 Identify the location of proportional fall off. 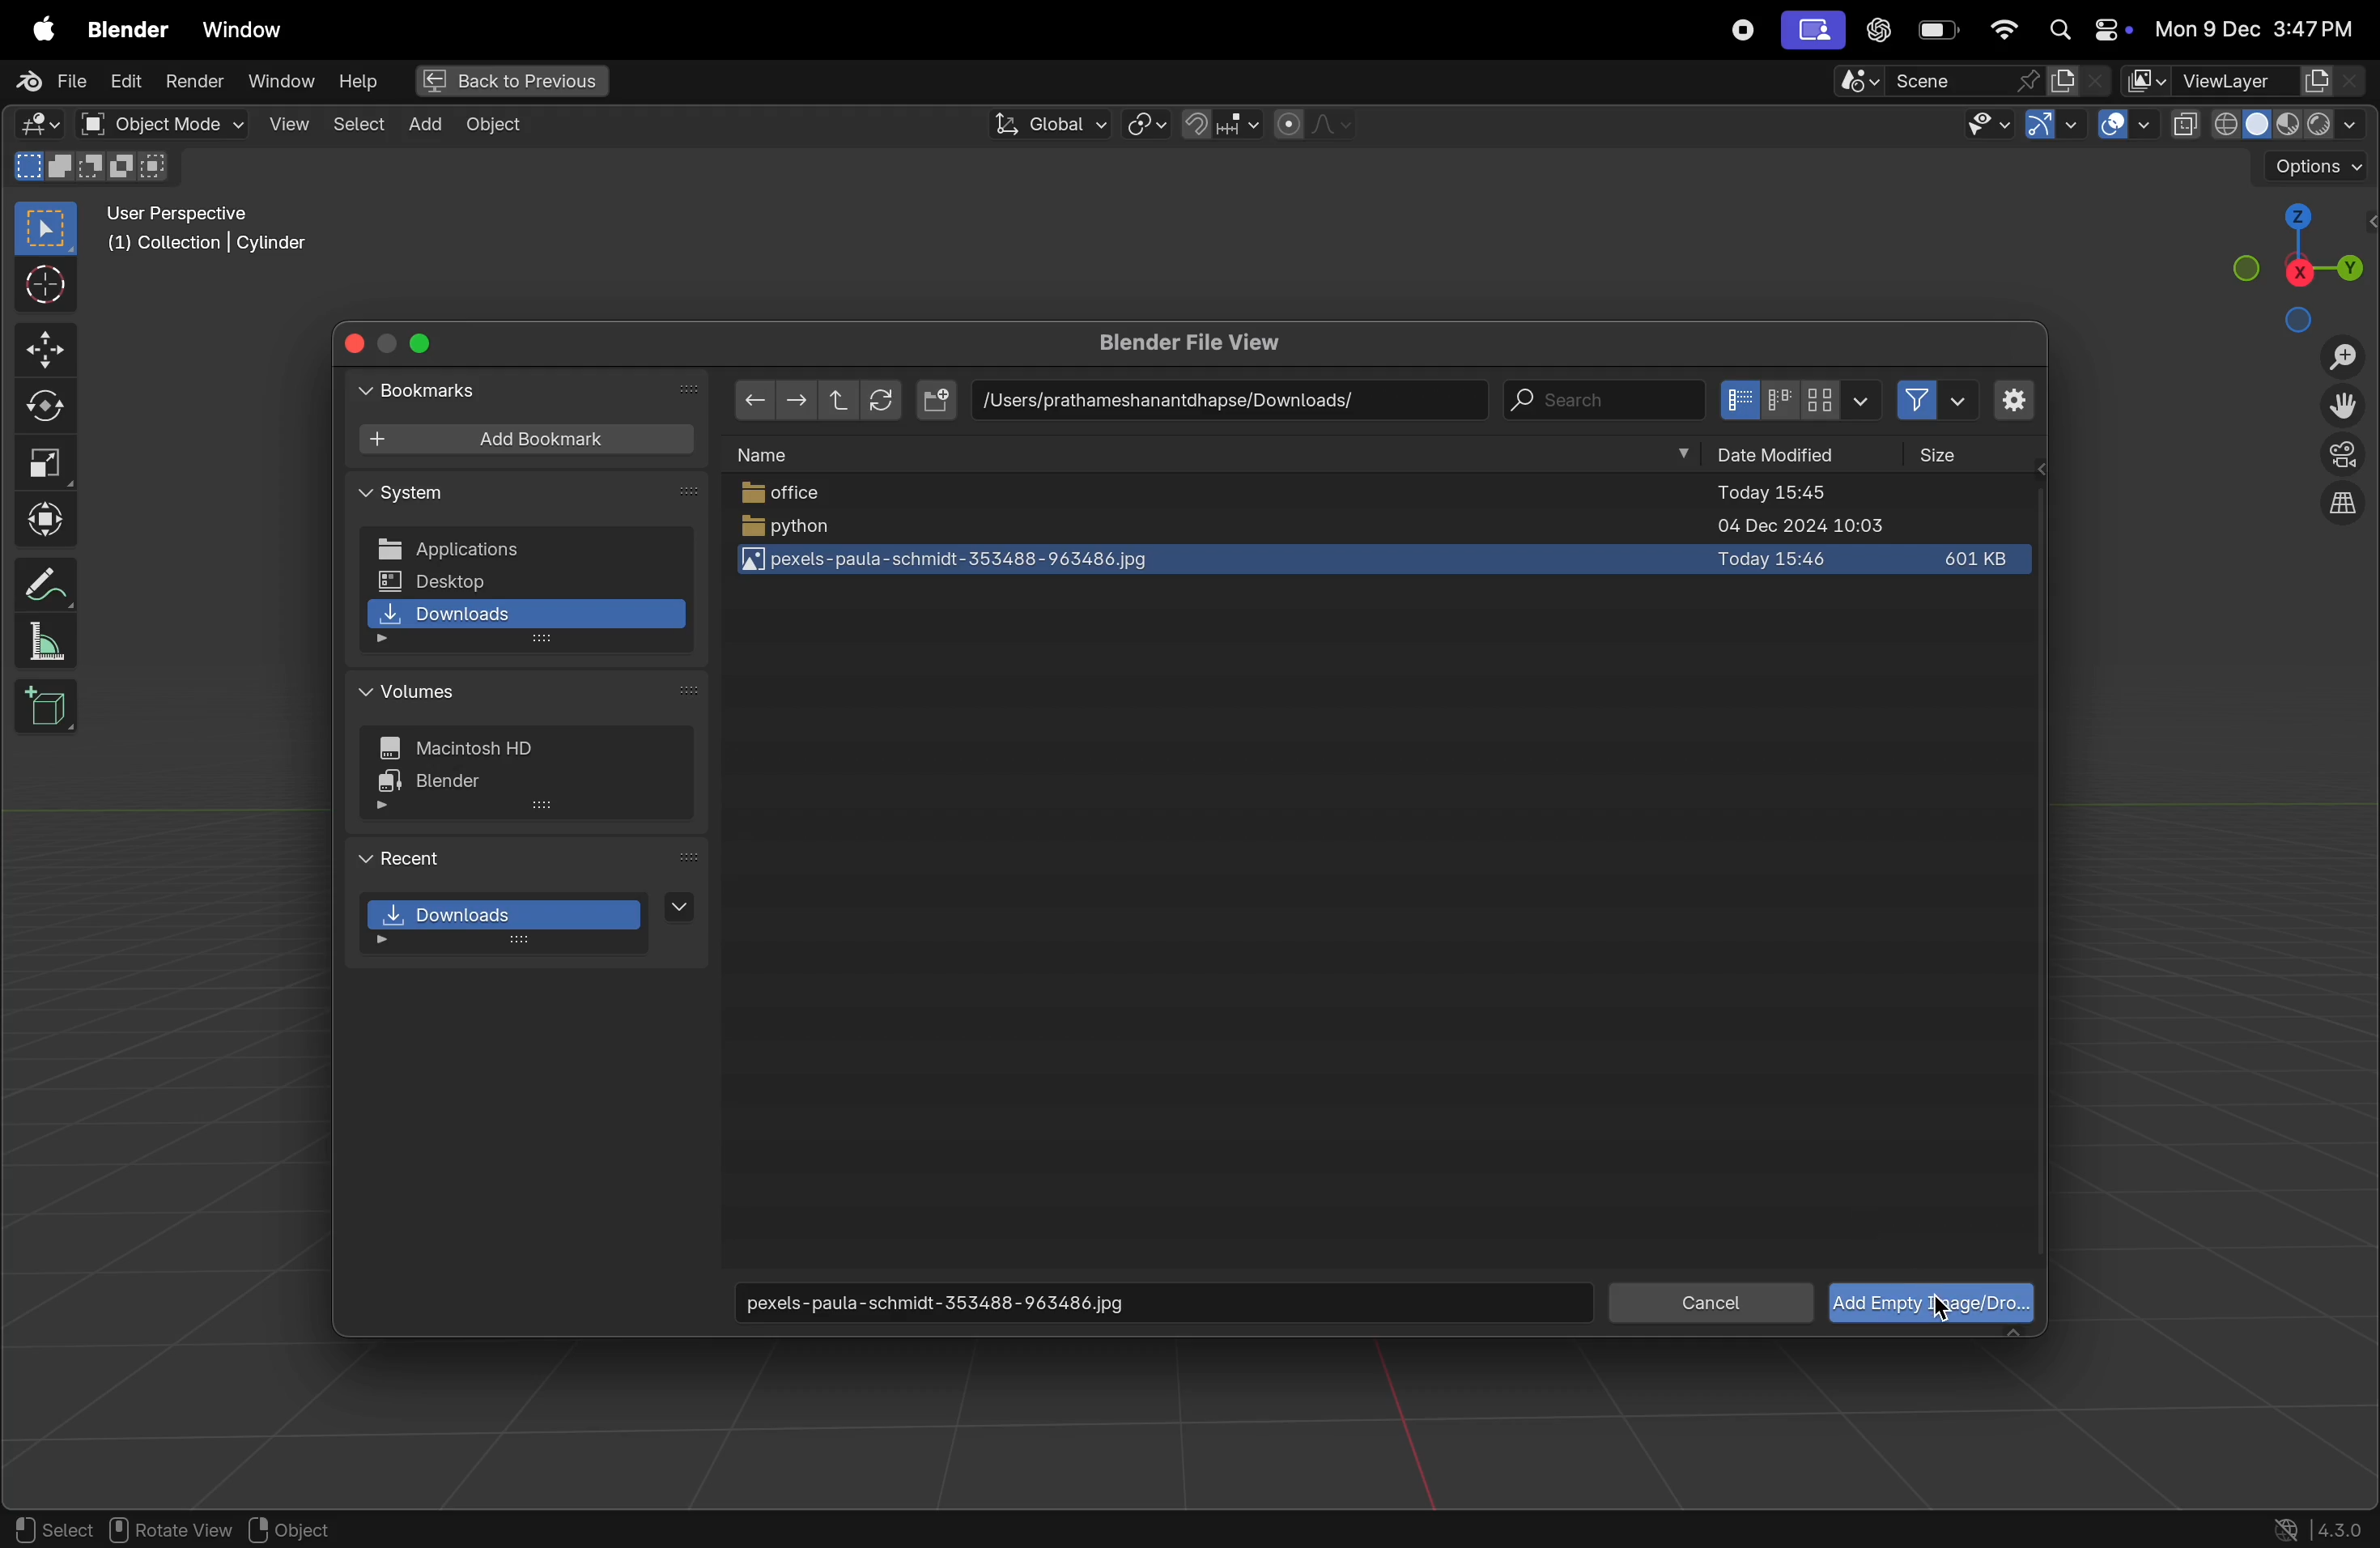
(1312, 125).